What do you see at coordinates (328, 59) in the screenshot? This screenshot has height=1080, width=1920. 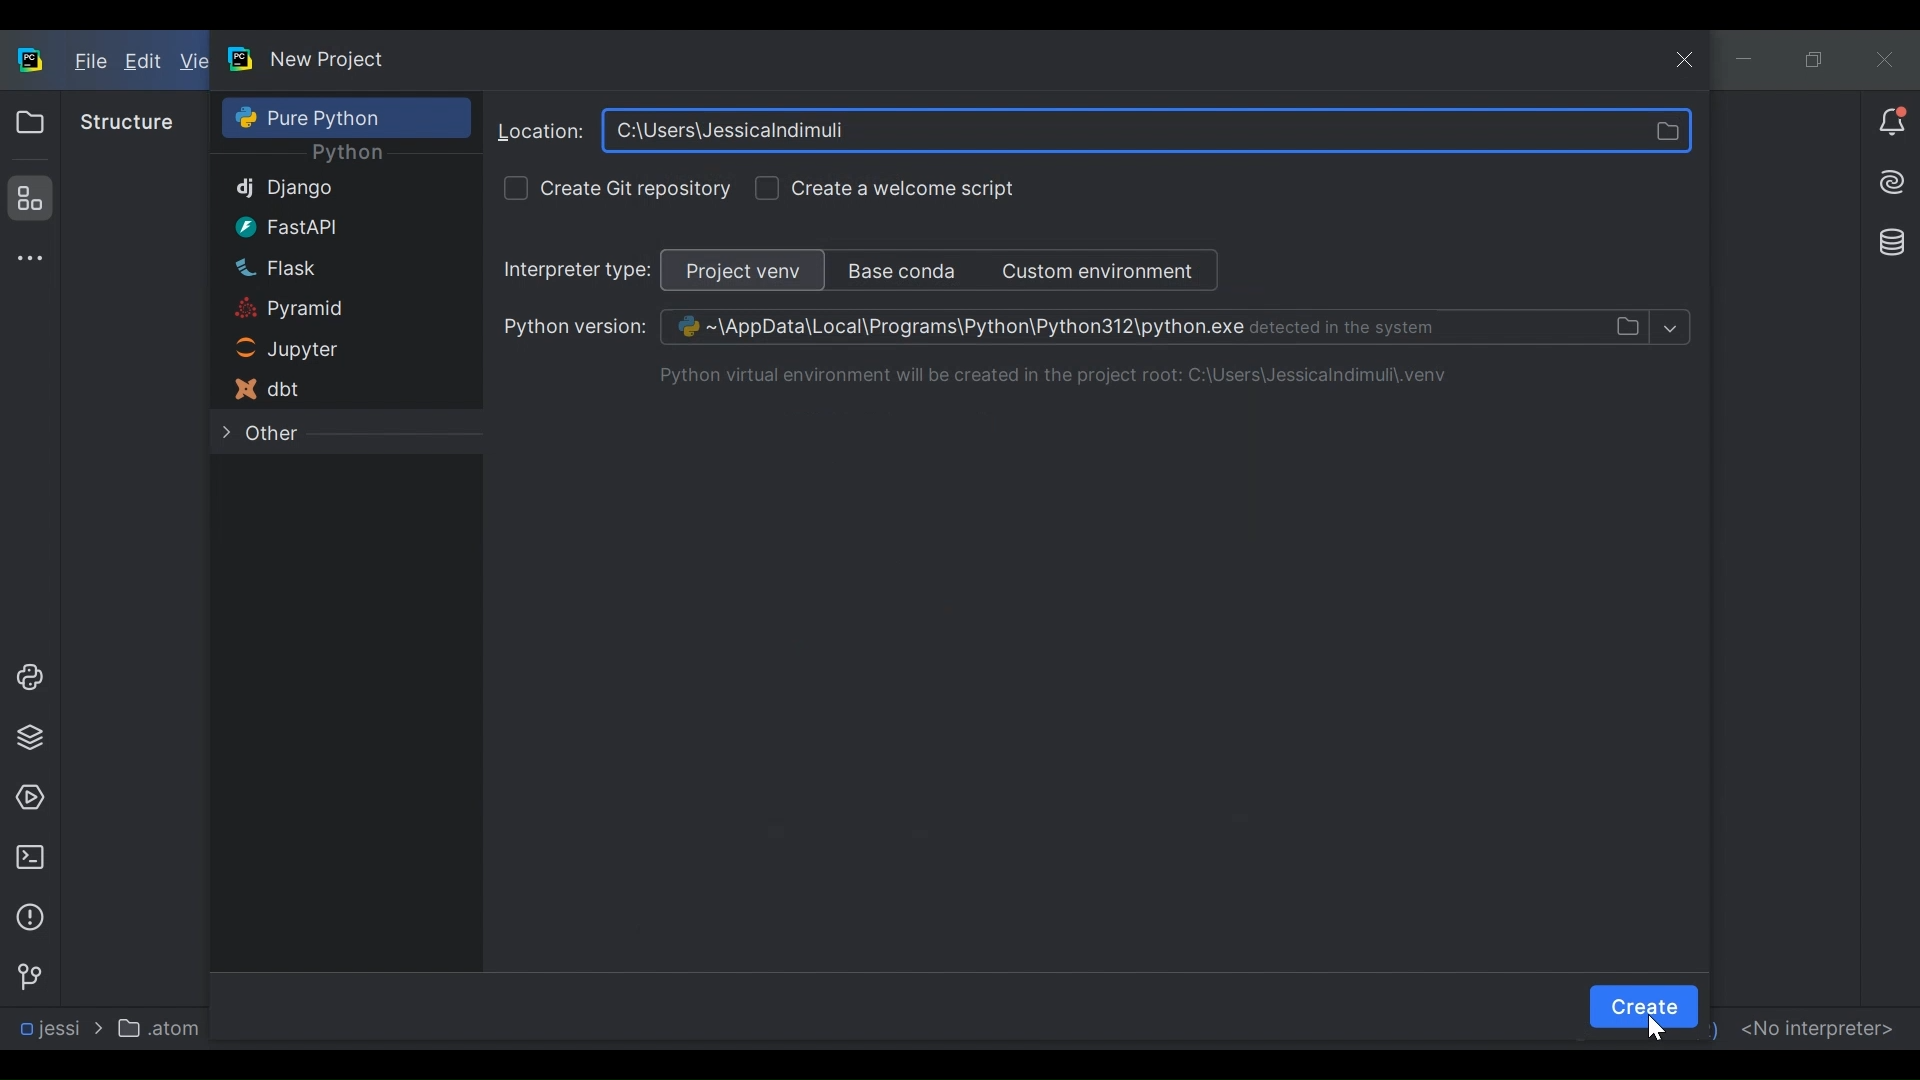 I see `New Project` at bounding box center [328, 59].